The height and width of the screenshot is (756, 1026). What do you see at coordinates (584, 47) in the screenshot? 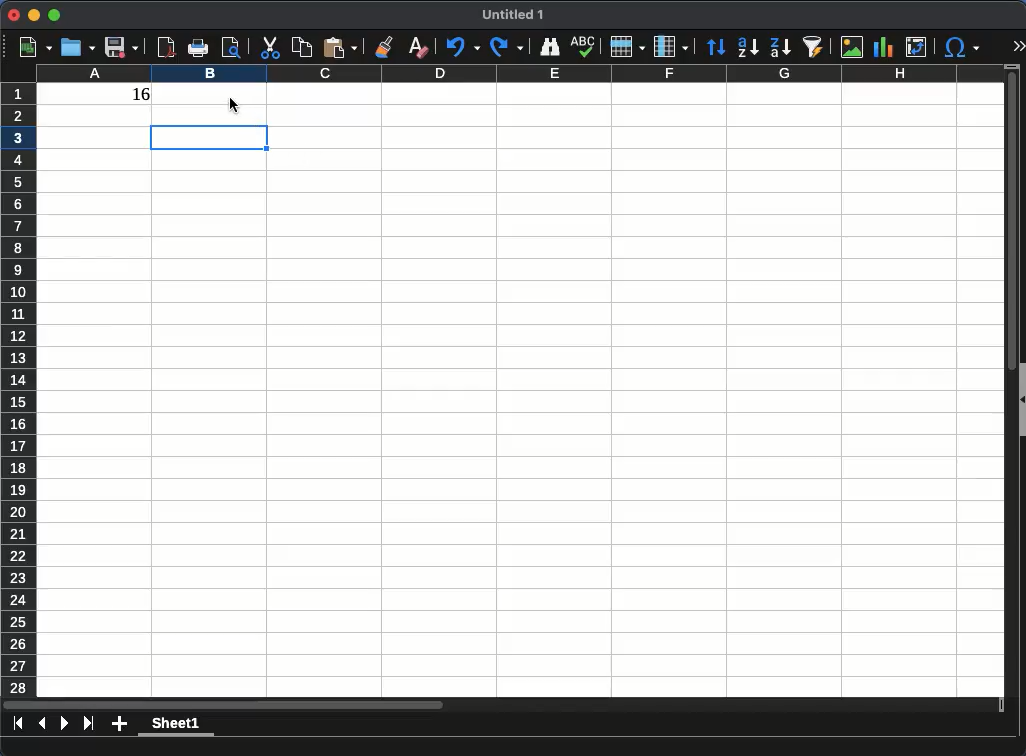
I see `spell check` at bounding box center [584, 47].